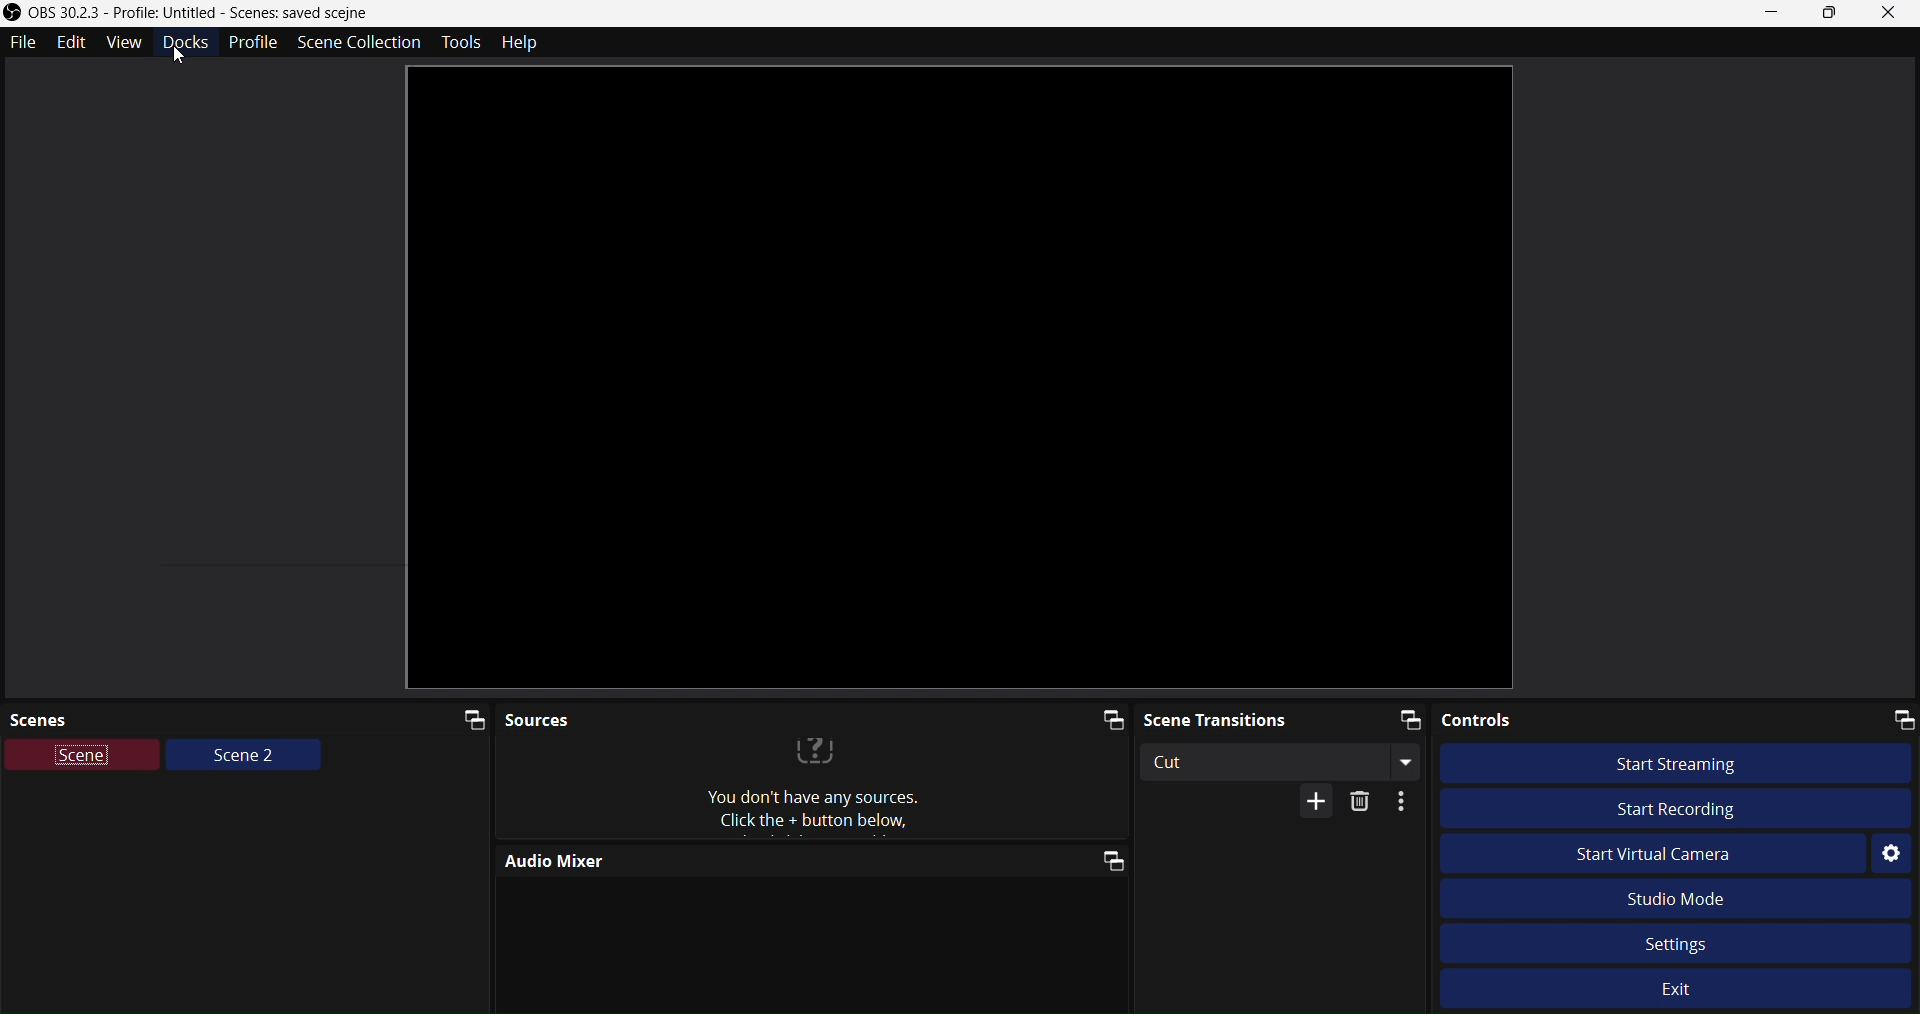 This screenshot has width=1920, height=1014. Describe the element at coordinates (1676, 940) in the screenshot. I see `Settings` at that location.